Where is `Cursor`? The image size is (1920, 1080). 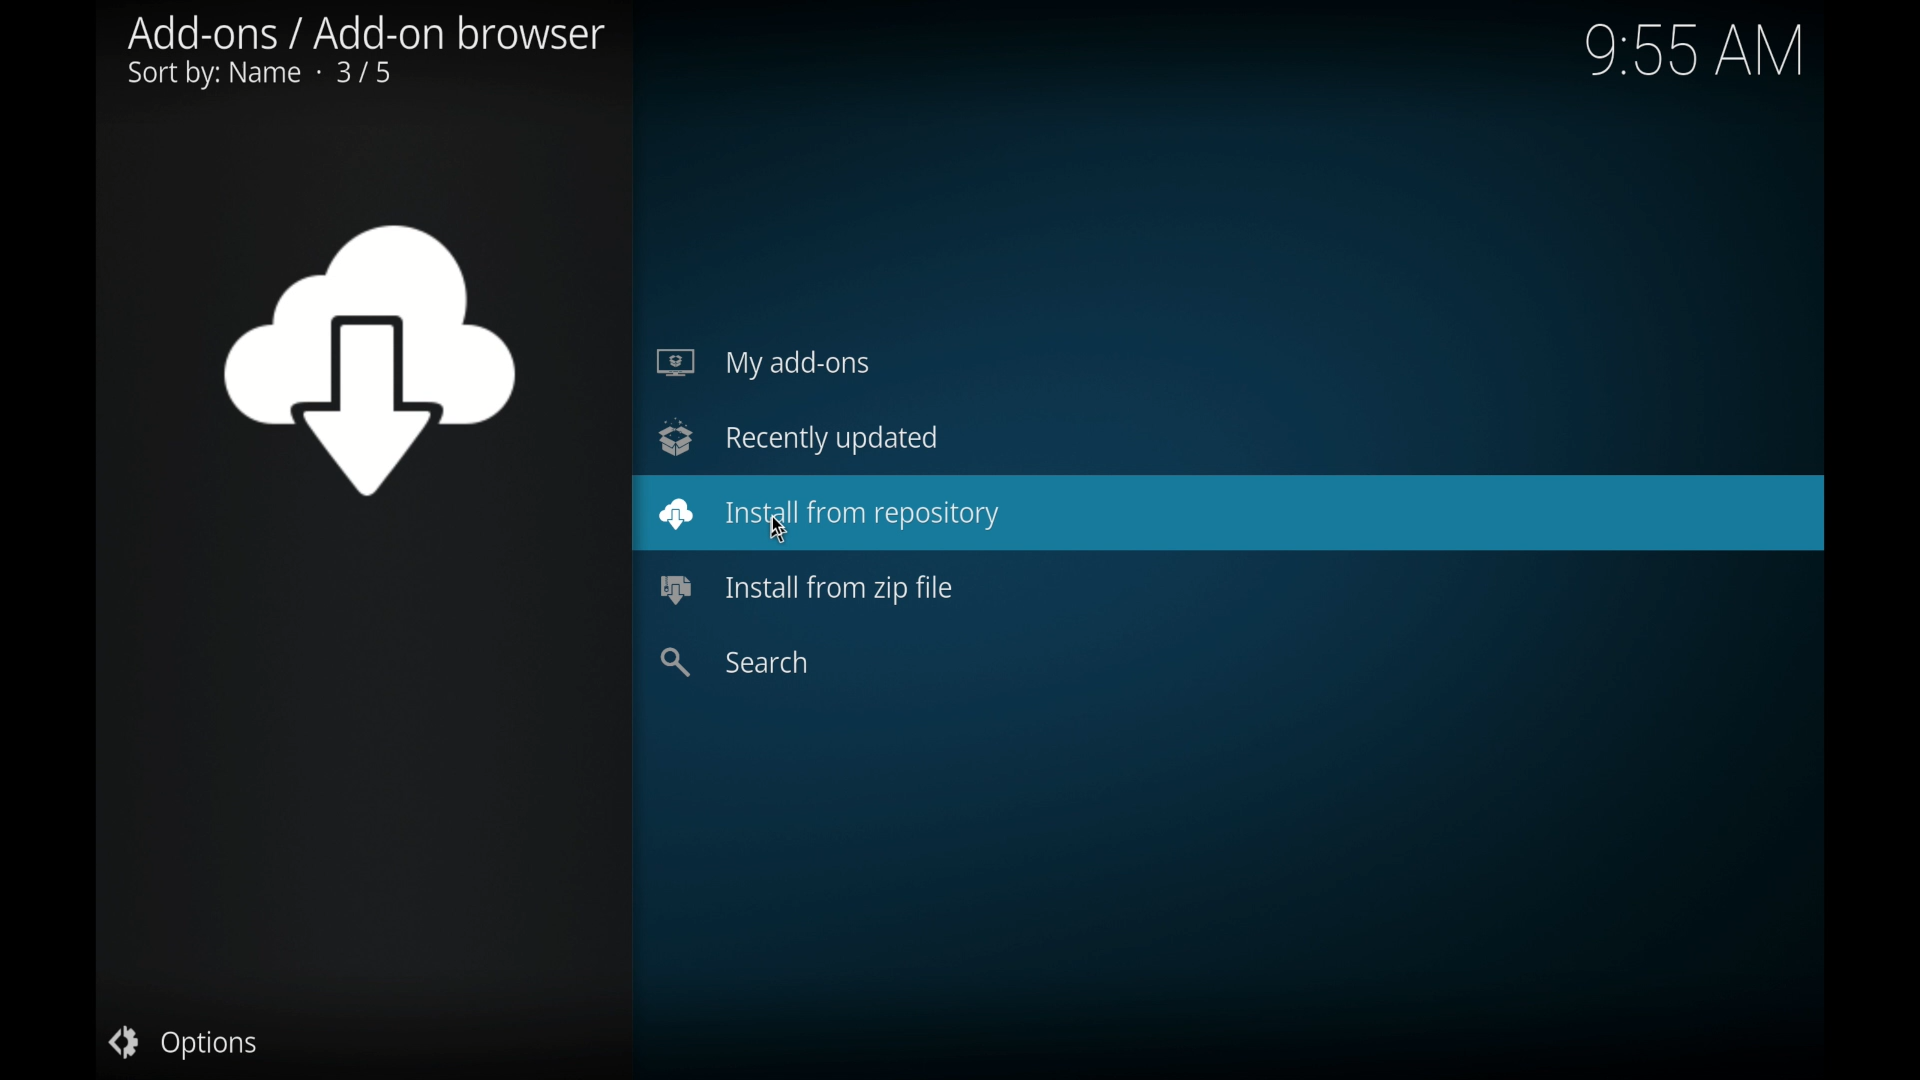 Cursor is located at coordinates (784, 527).